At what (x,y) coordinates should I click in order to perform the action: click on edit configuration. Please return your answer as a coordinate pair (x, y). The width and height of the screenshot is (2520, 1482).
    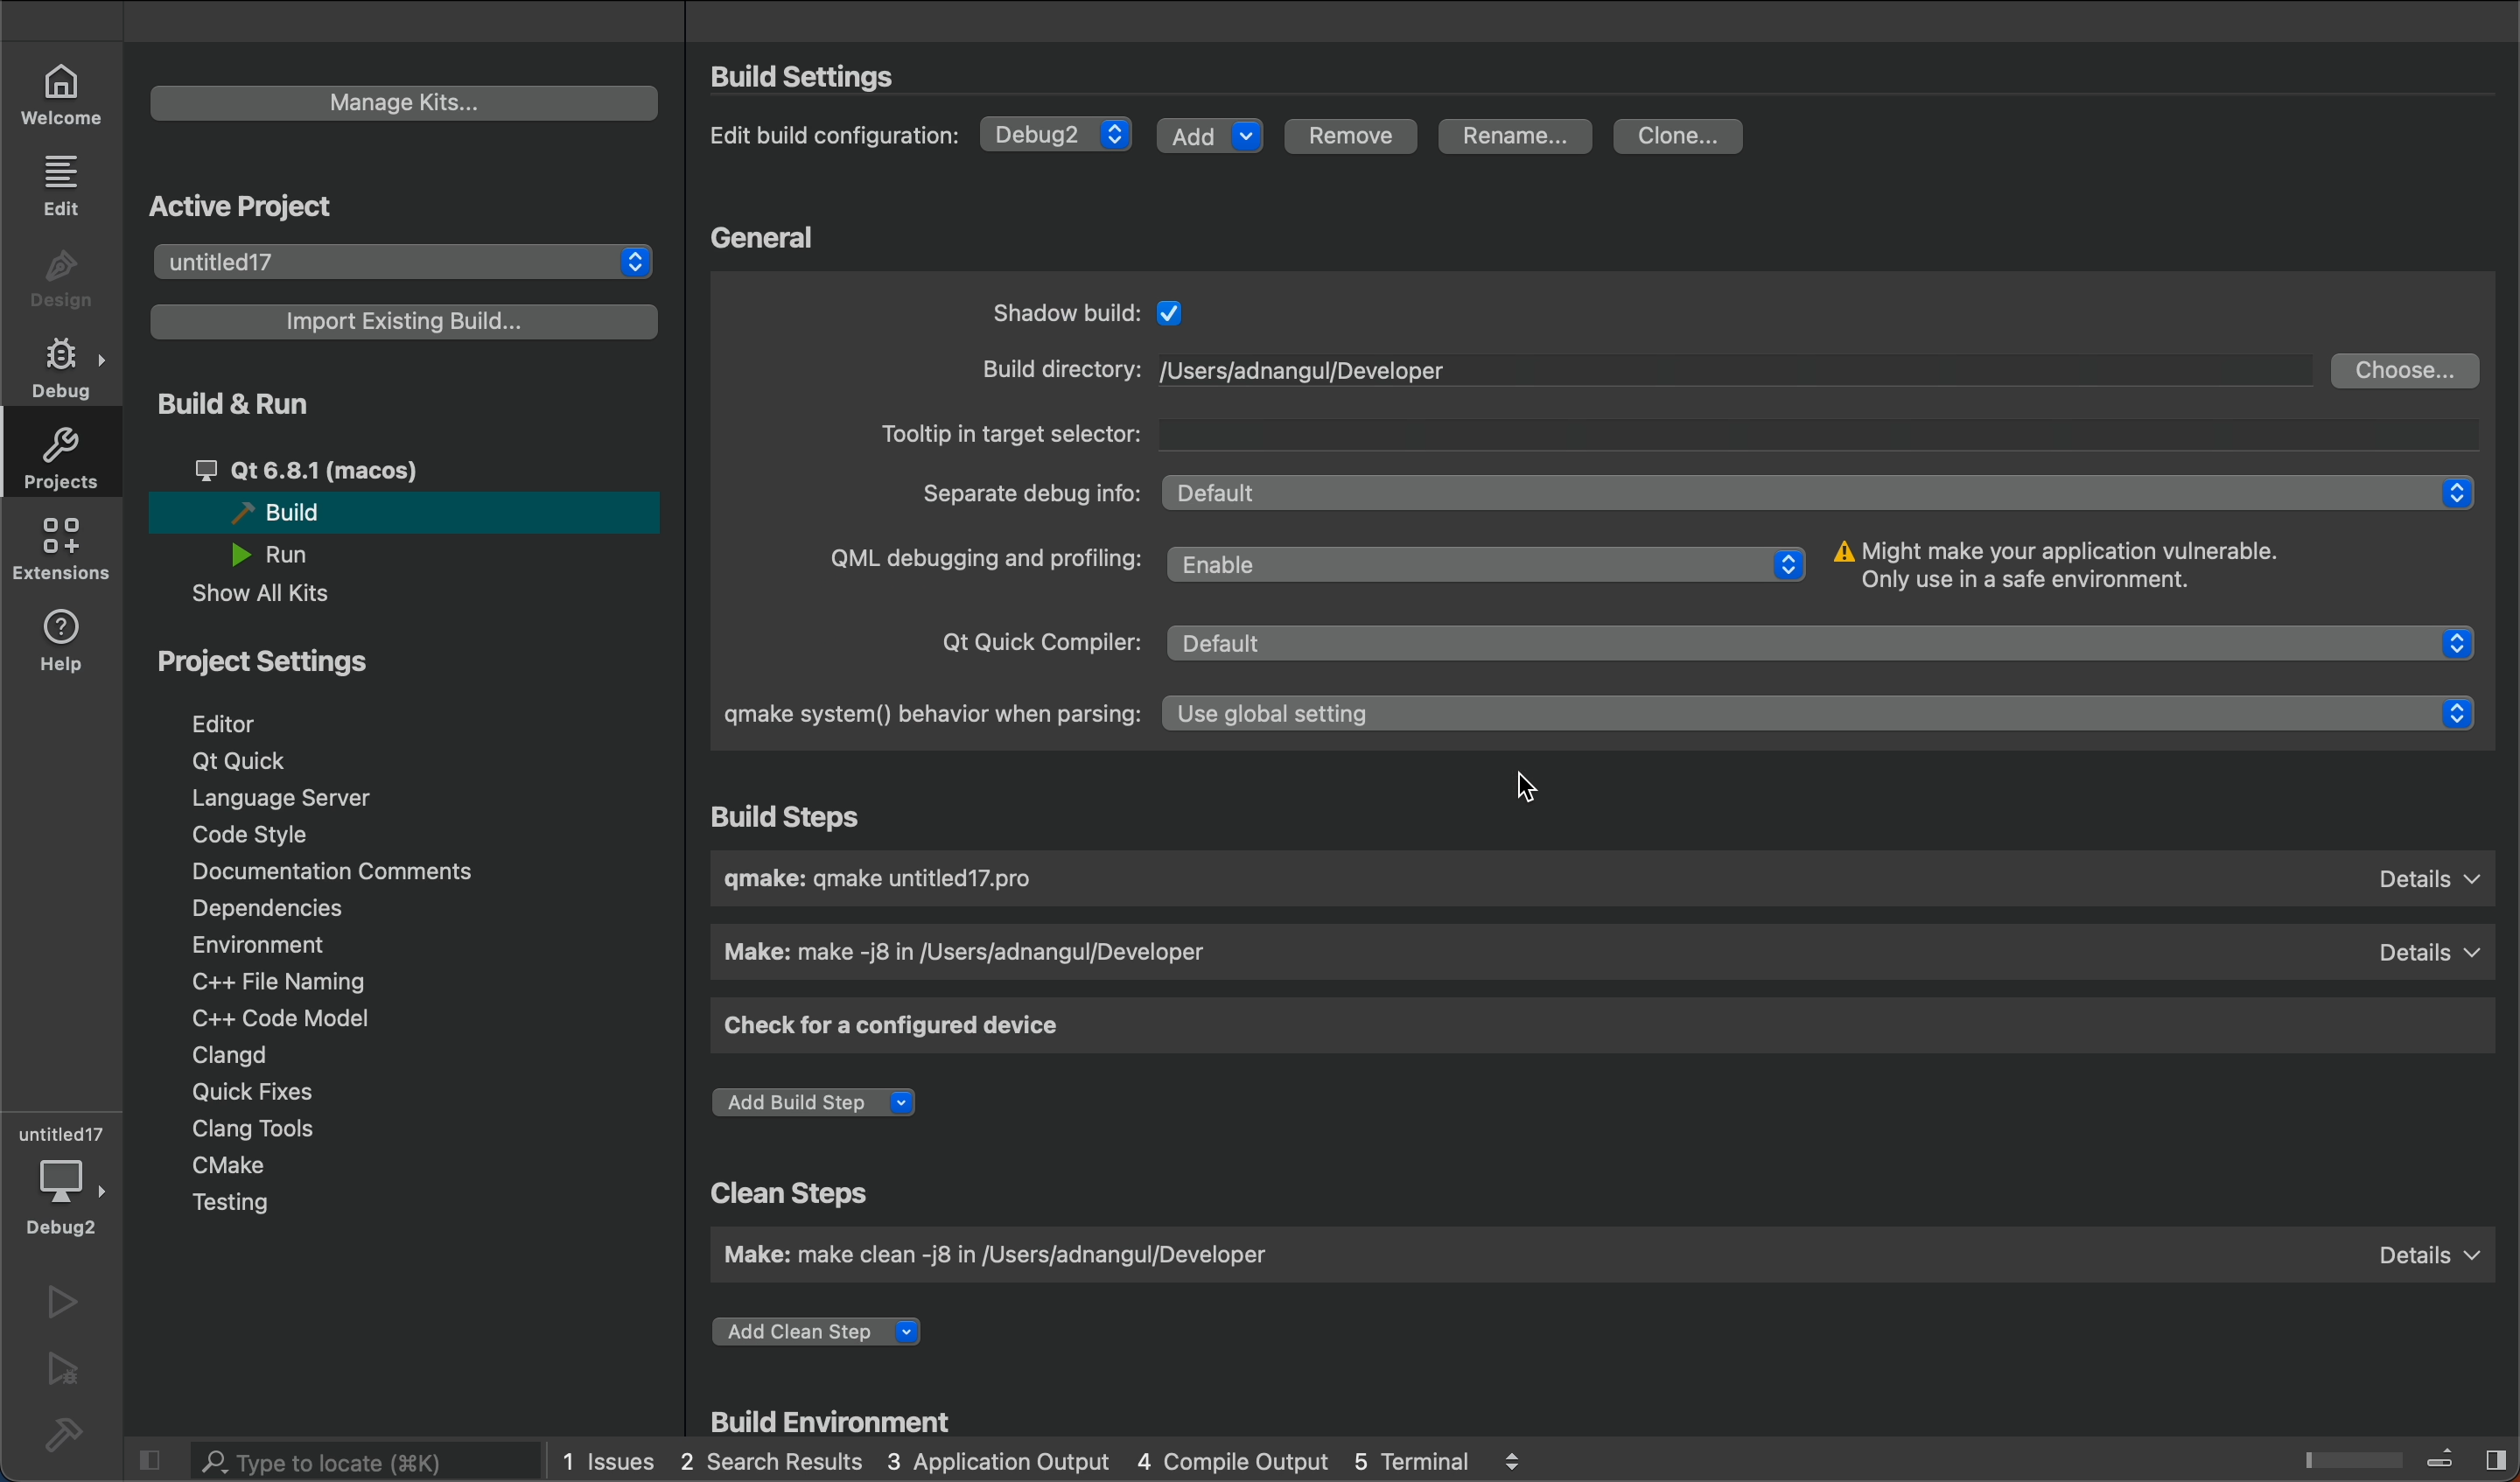
    Looking at the image, I should click on (835, 133).